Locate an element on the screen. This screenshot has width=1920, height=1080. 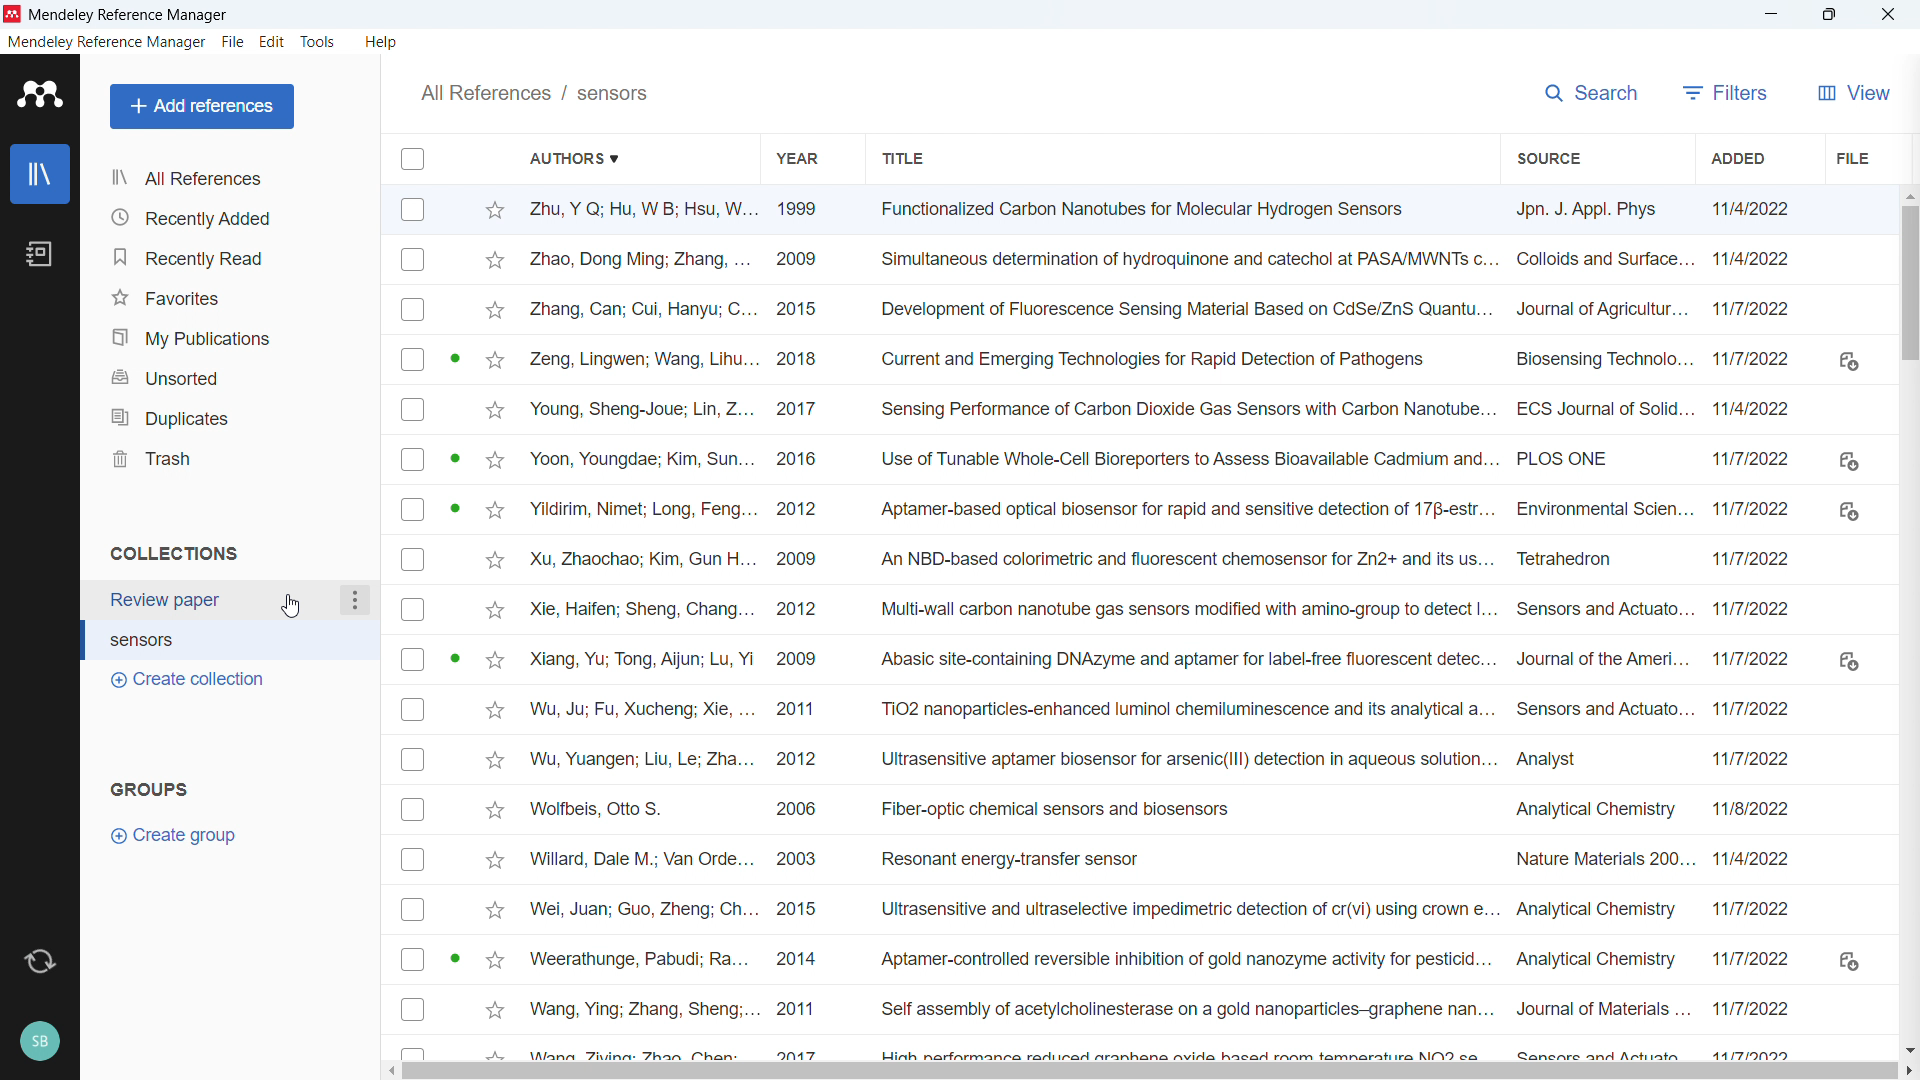
PDF available is located at coordinates (454, 356).